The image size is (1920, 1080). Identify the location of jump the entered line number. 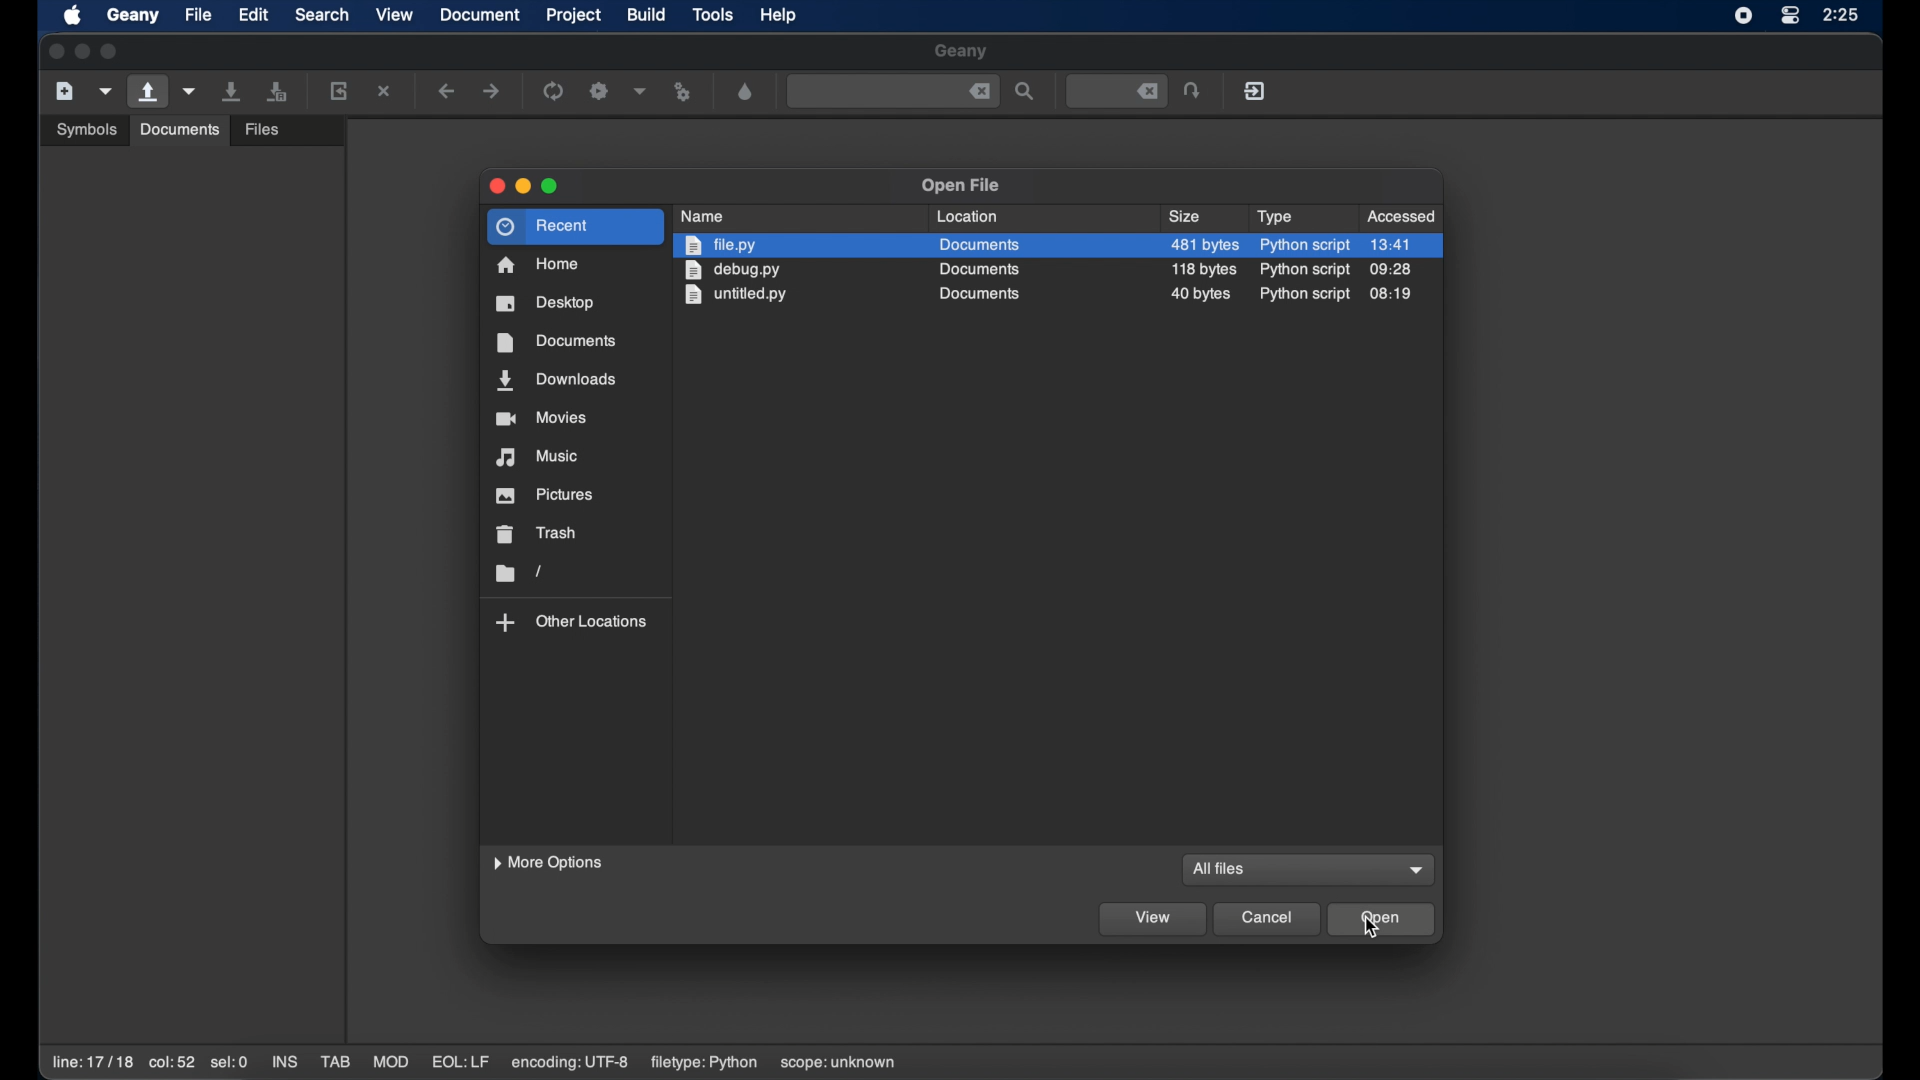
(1195, 90).